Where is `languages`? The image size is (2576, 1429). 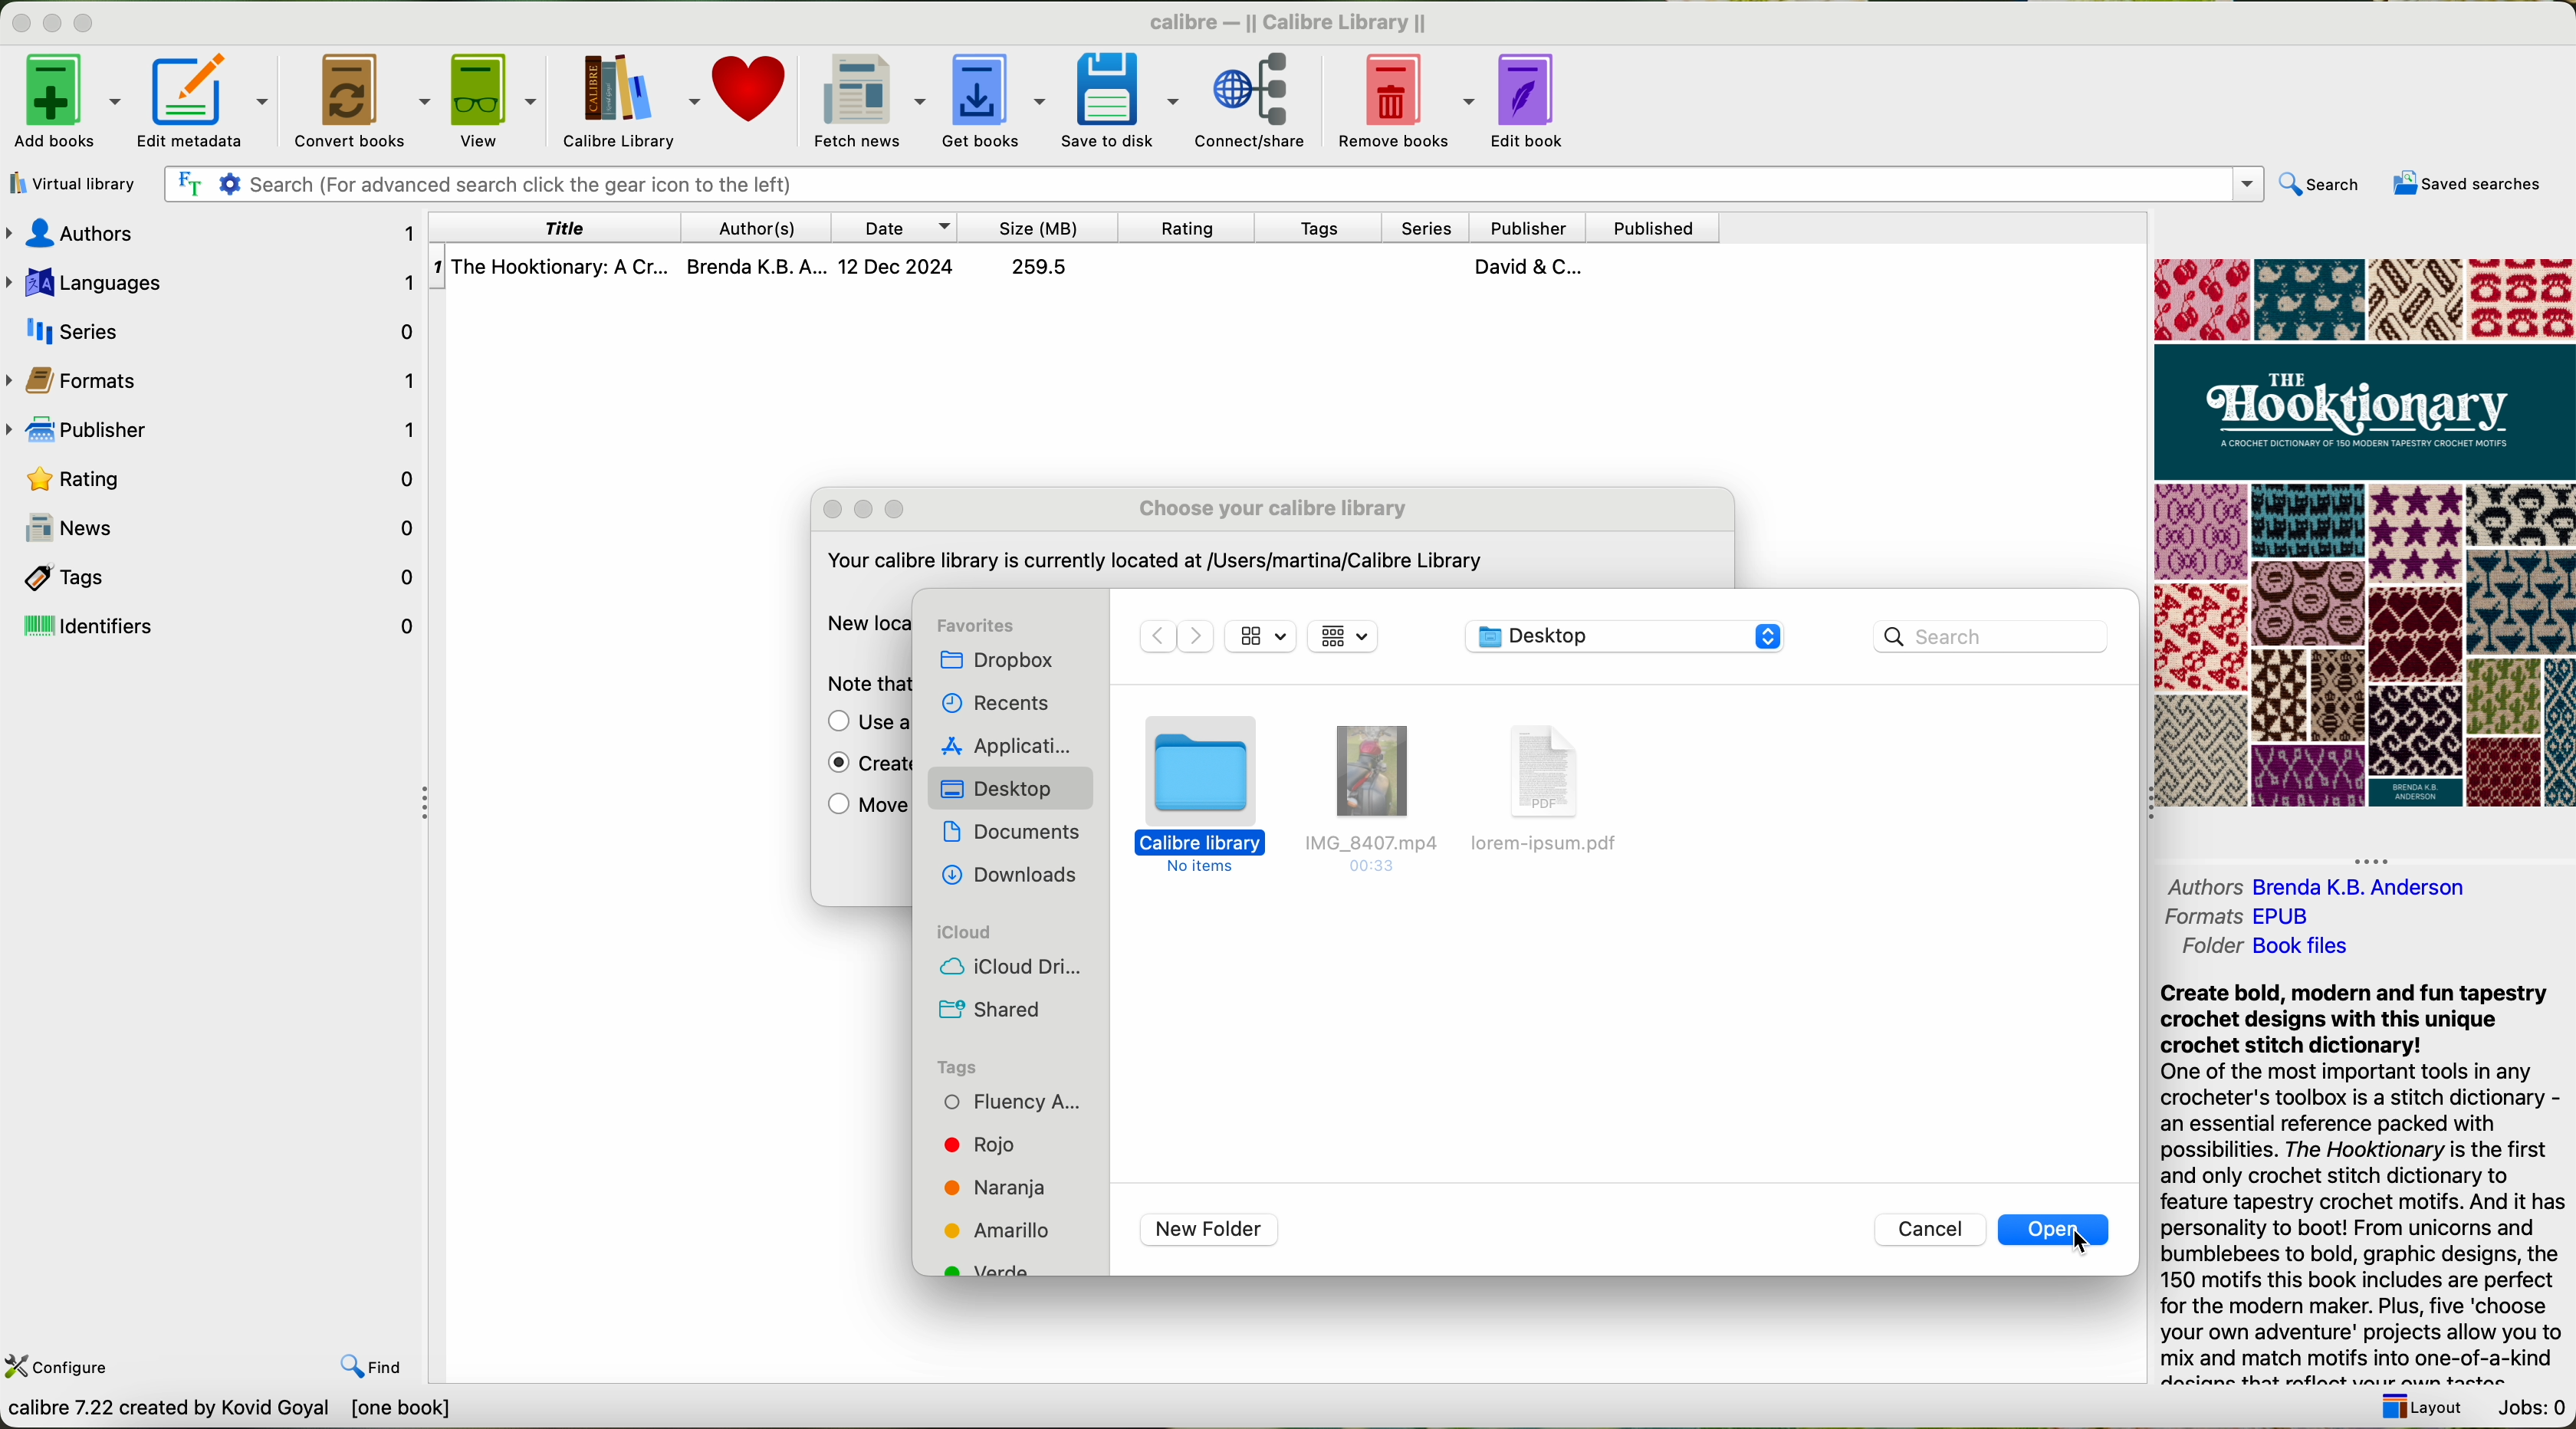 languages is located at coordinates (213, 279).